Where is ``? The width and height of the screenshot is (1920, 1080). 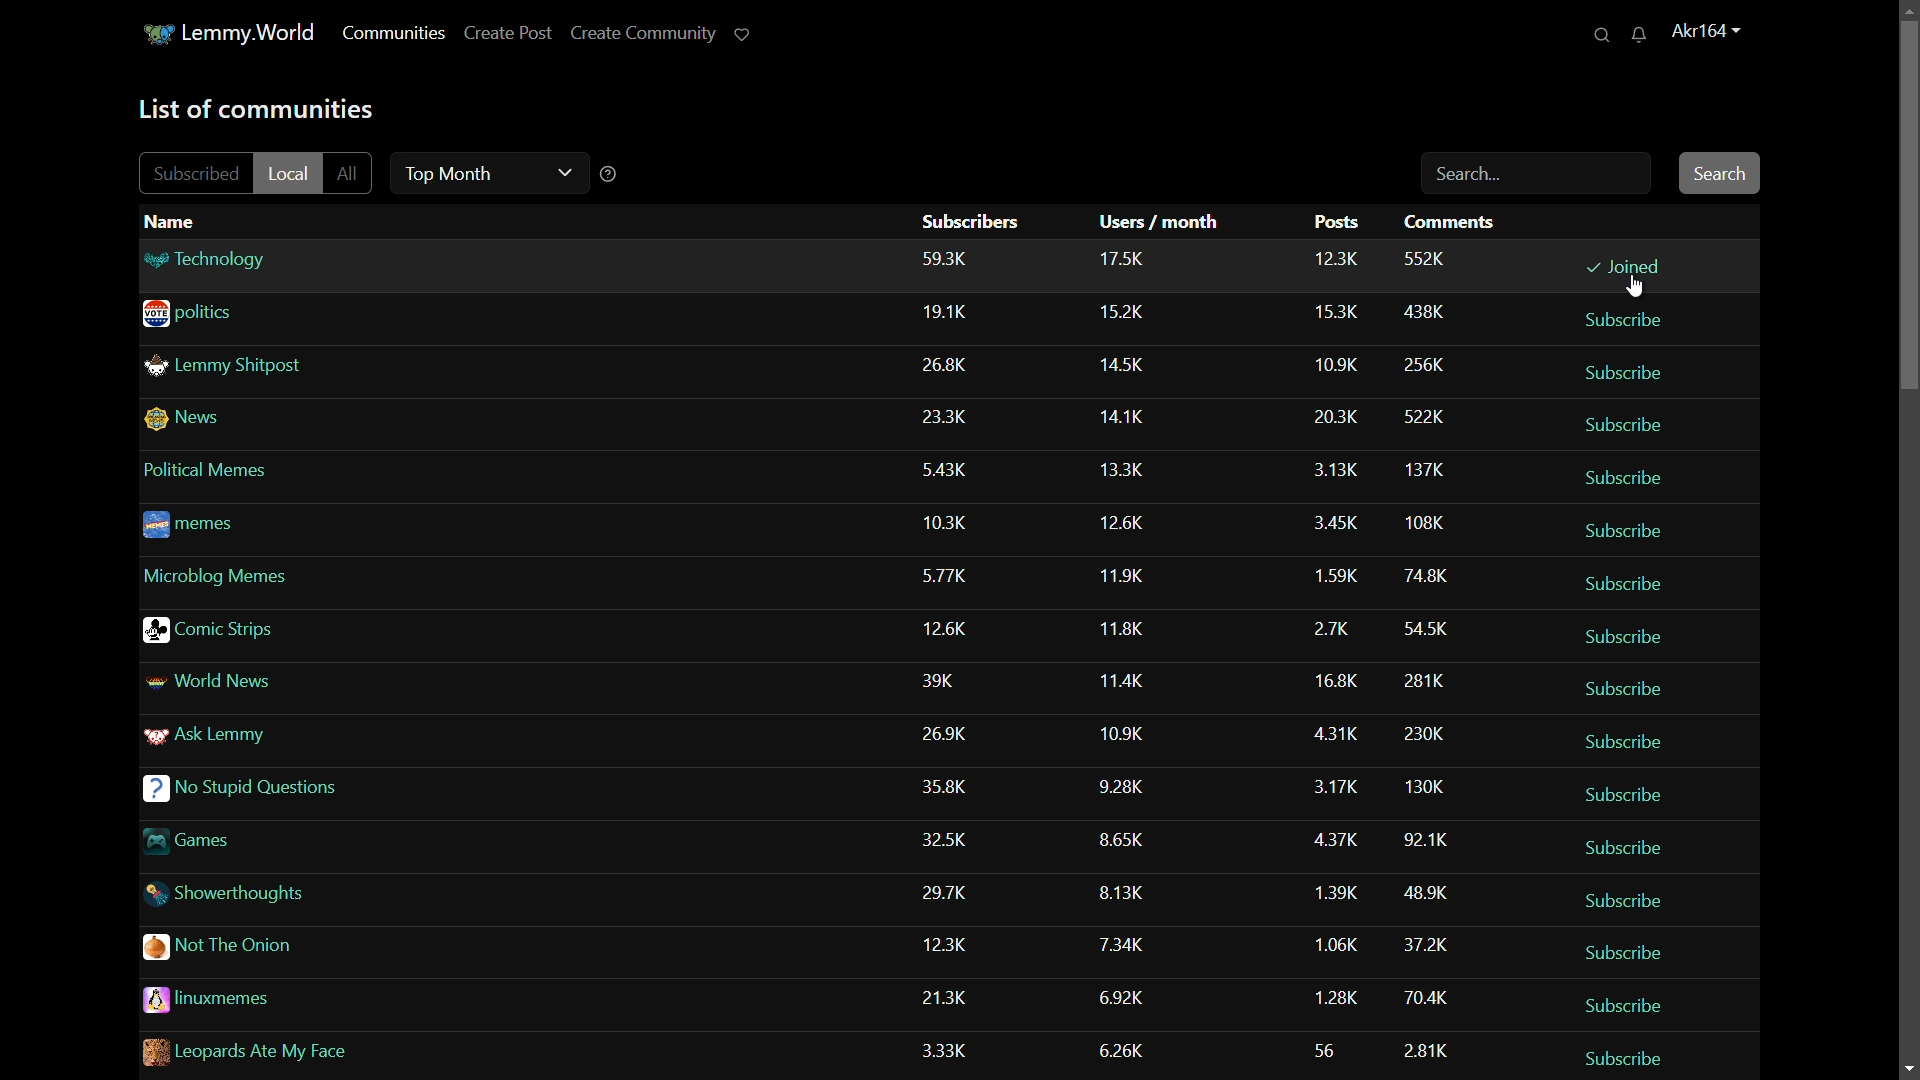
 is located at coordinates (957, 524).